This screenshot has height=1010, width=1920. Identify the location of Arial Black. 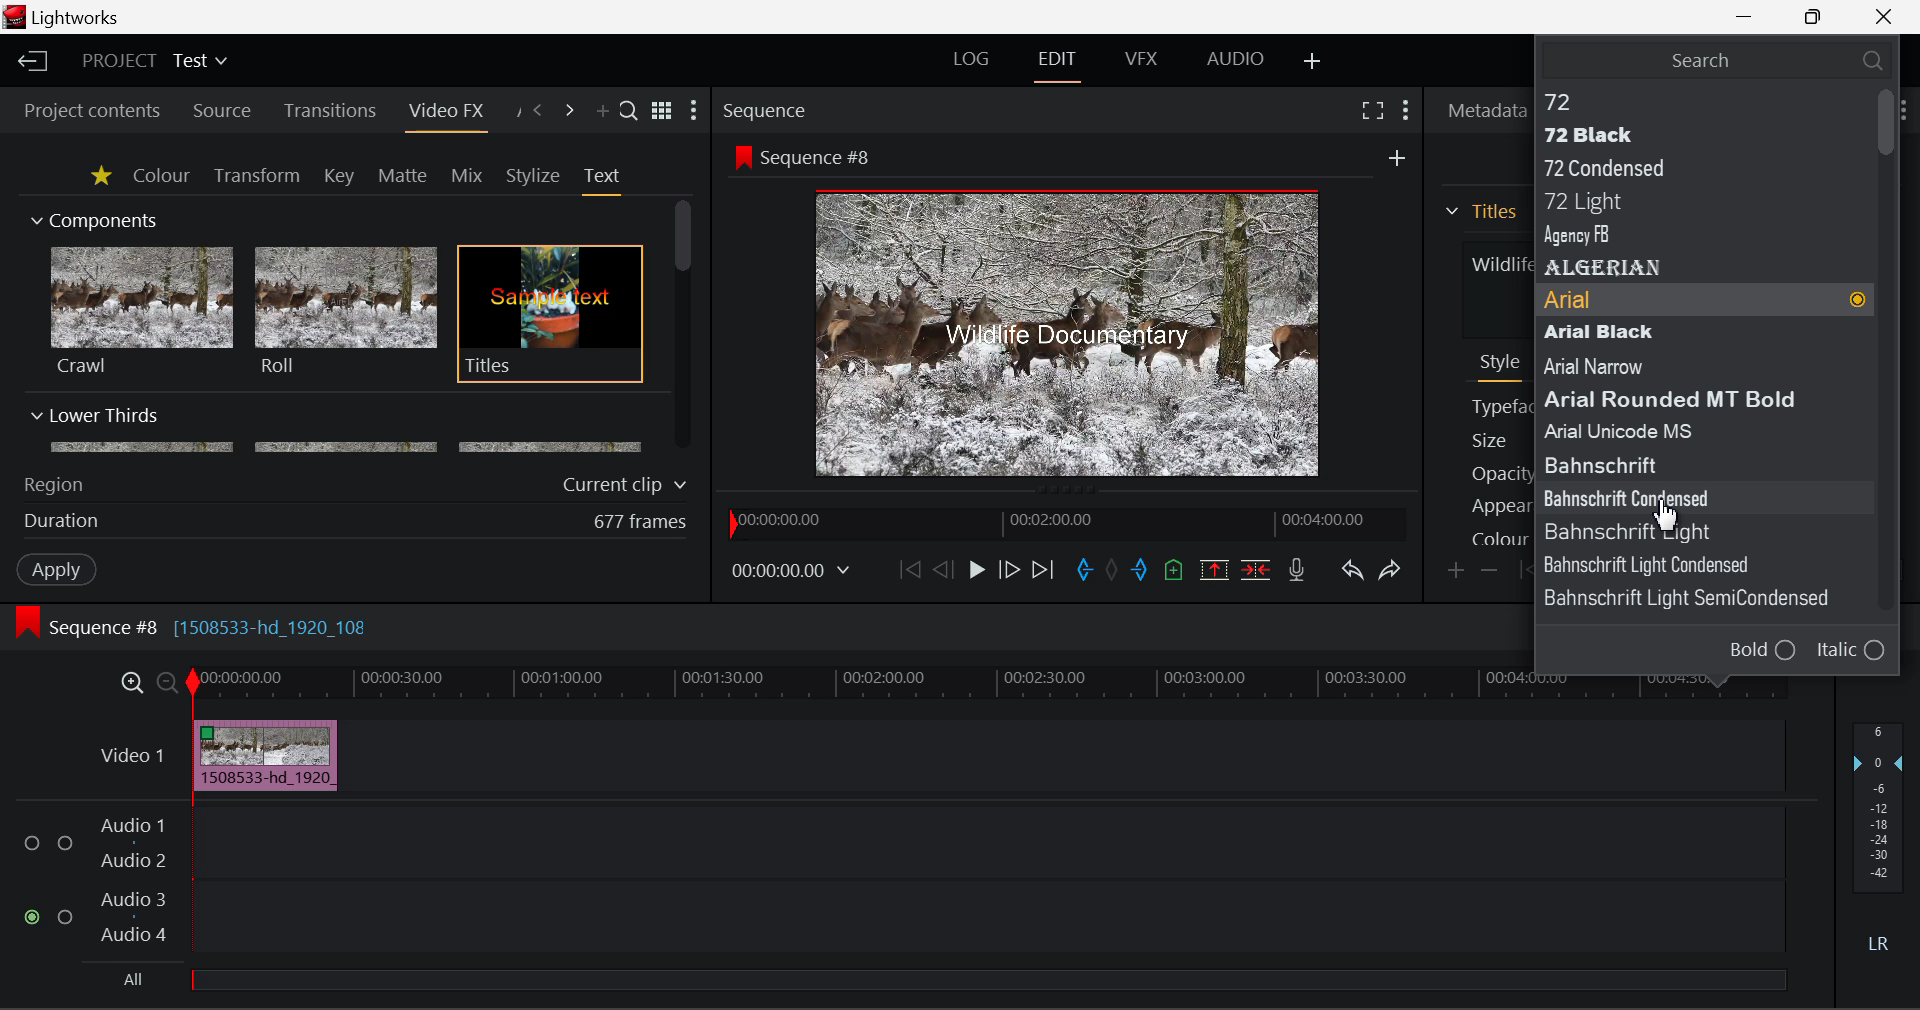
(1670, 333).